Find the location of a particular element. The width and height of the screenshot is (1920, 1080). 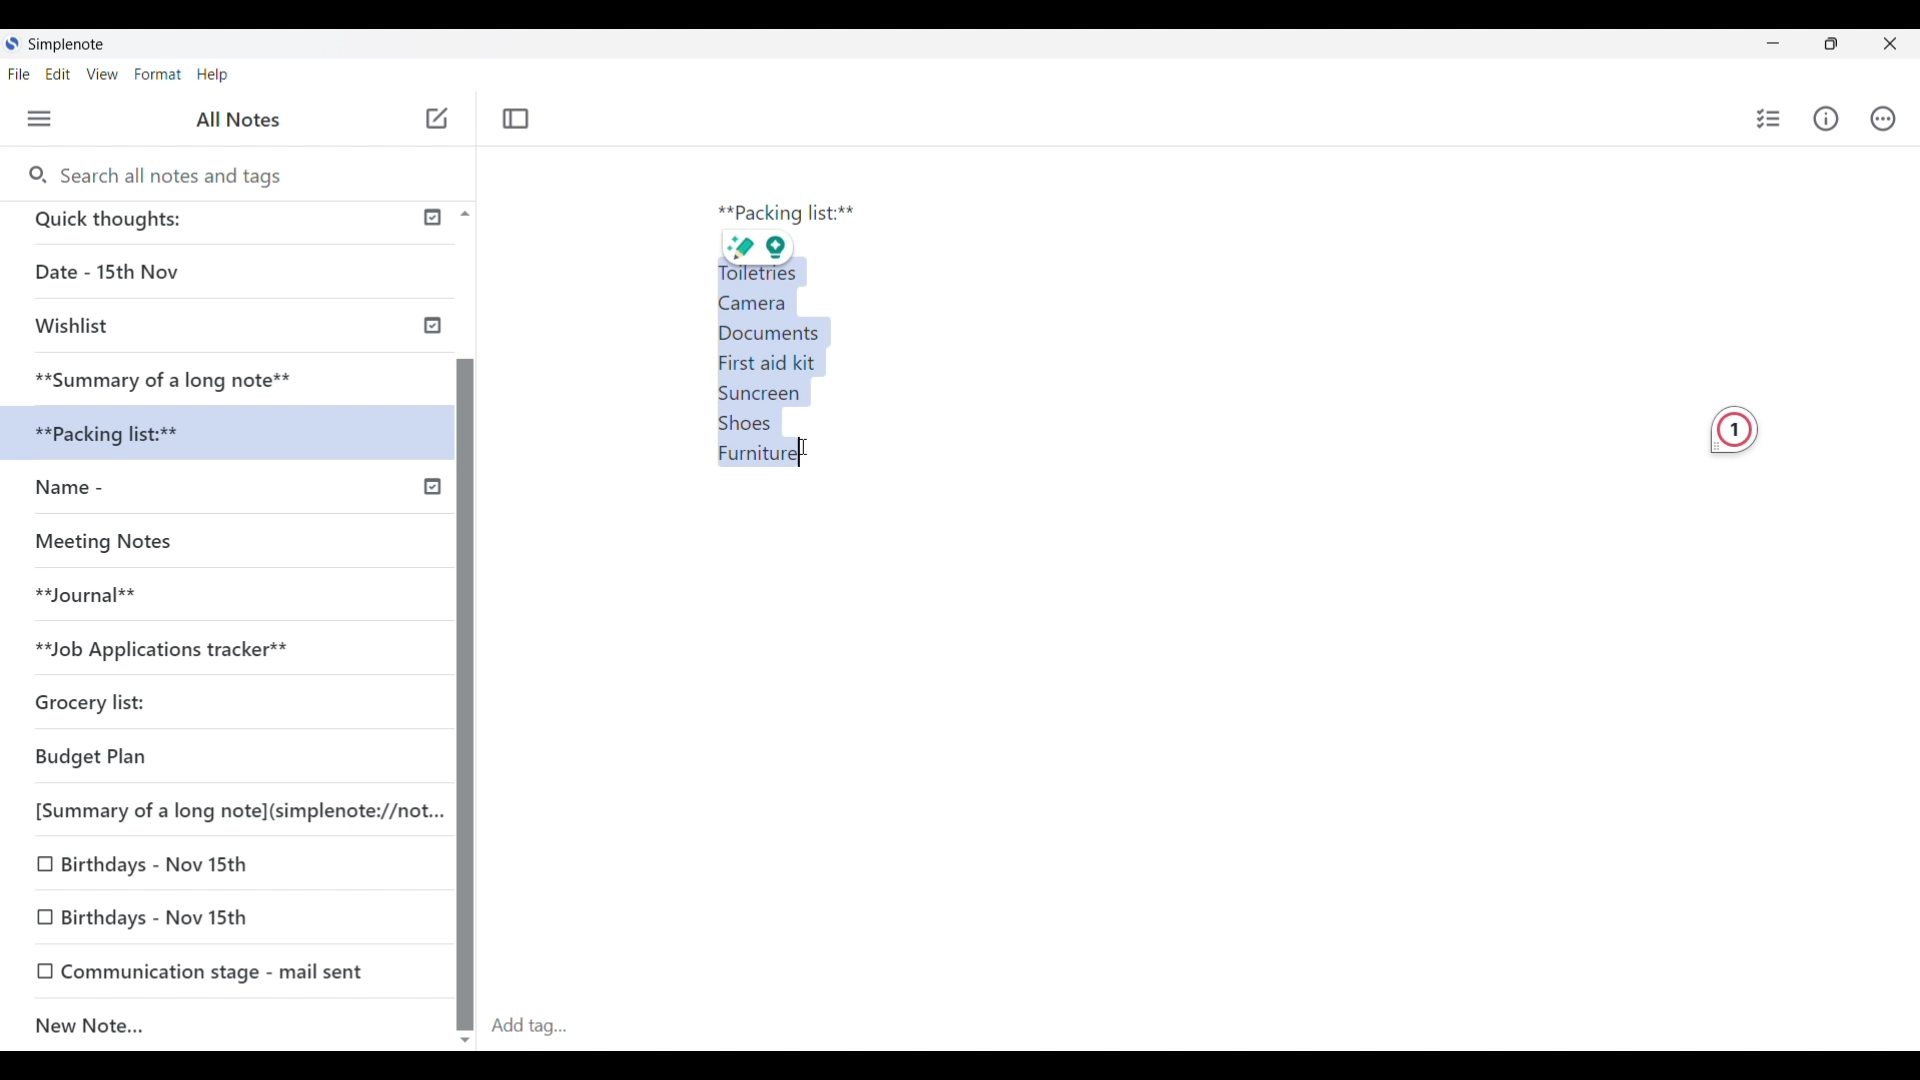

Search all notes and tags is located at coordinates (177, 176).